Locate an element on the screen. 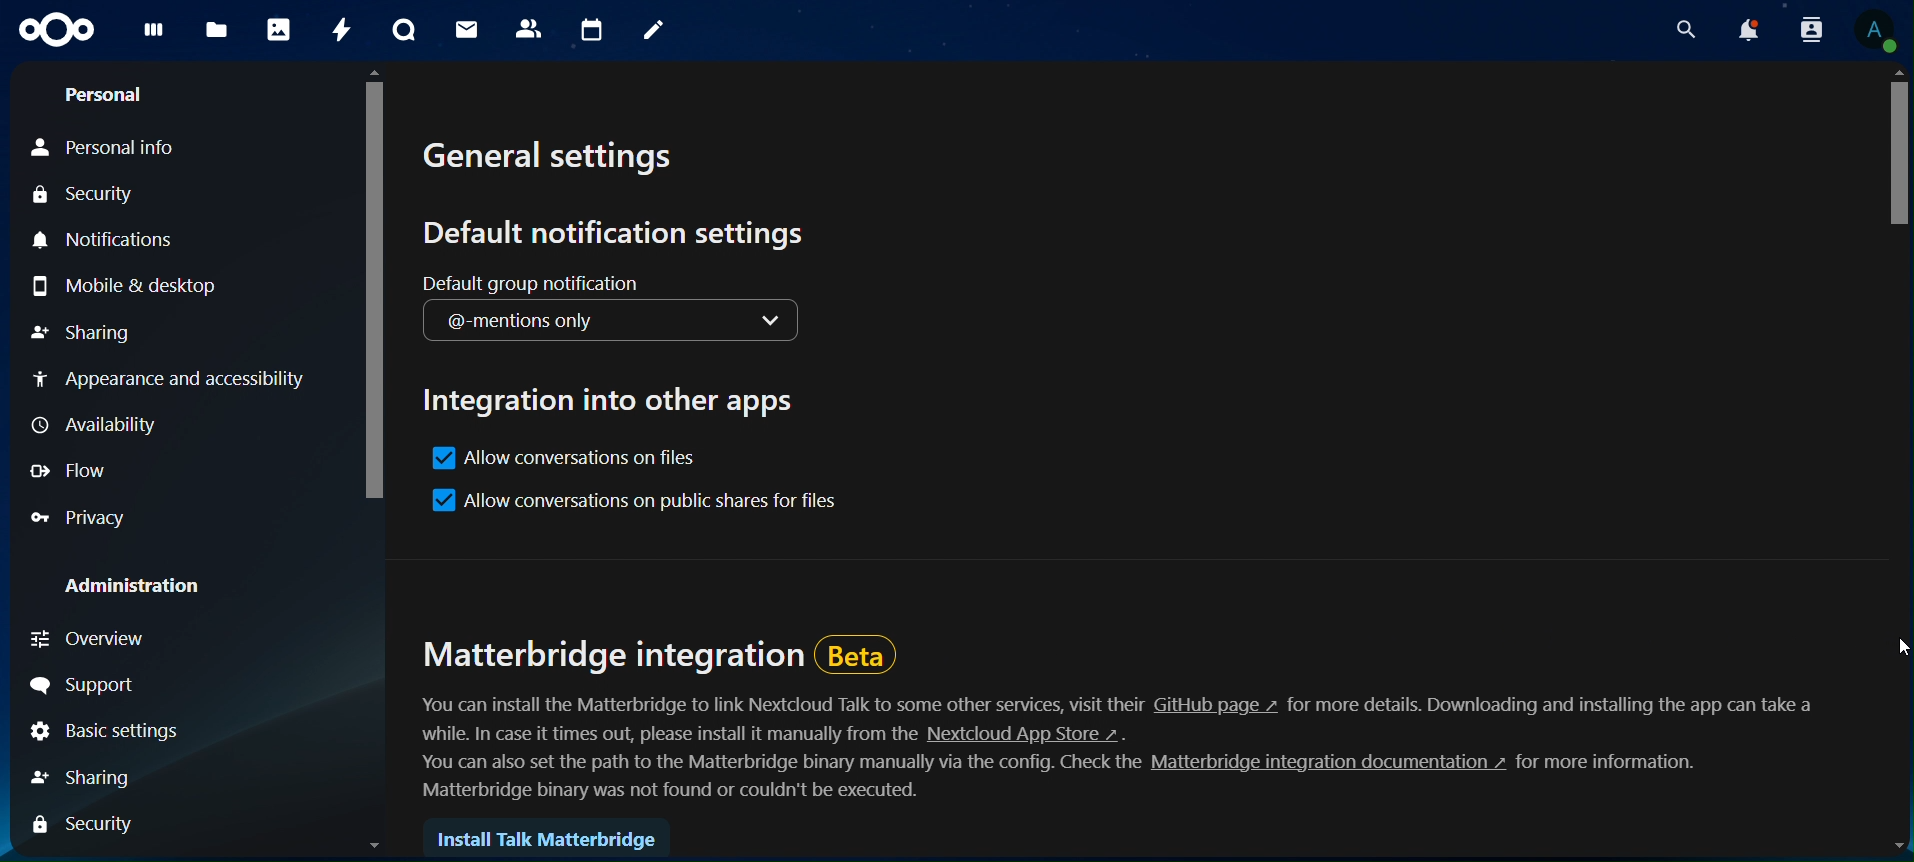  Flow is located at coordinates (72, 471).